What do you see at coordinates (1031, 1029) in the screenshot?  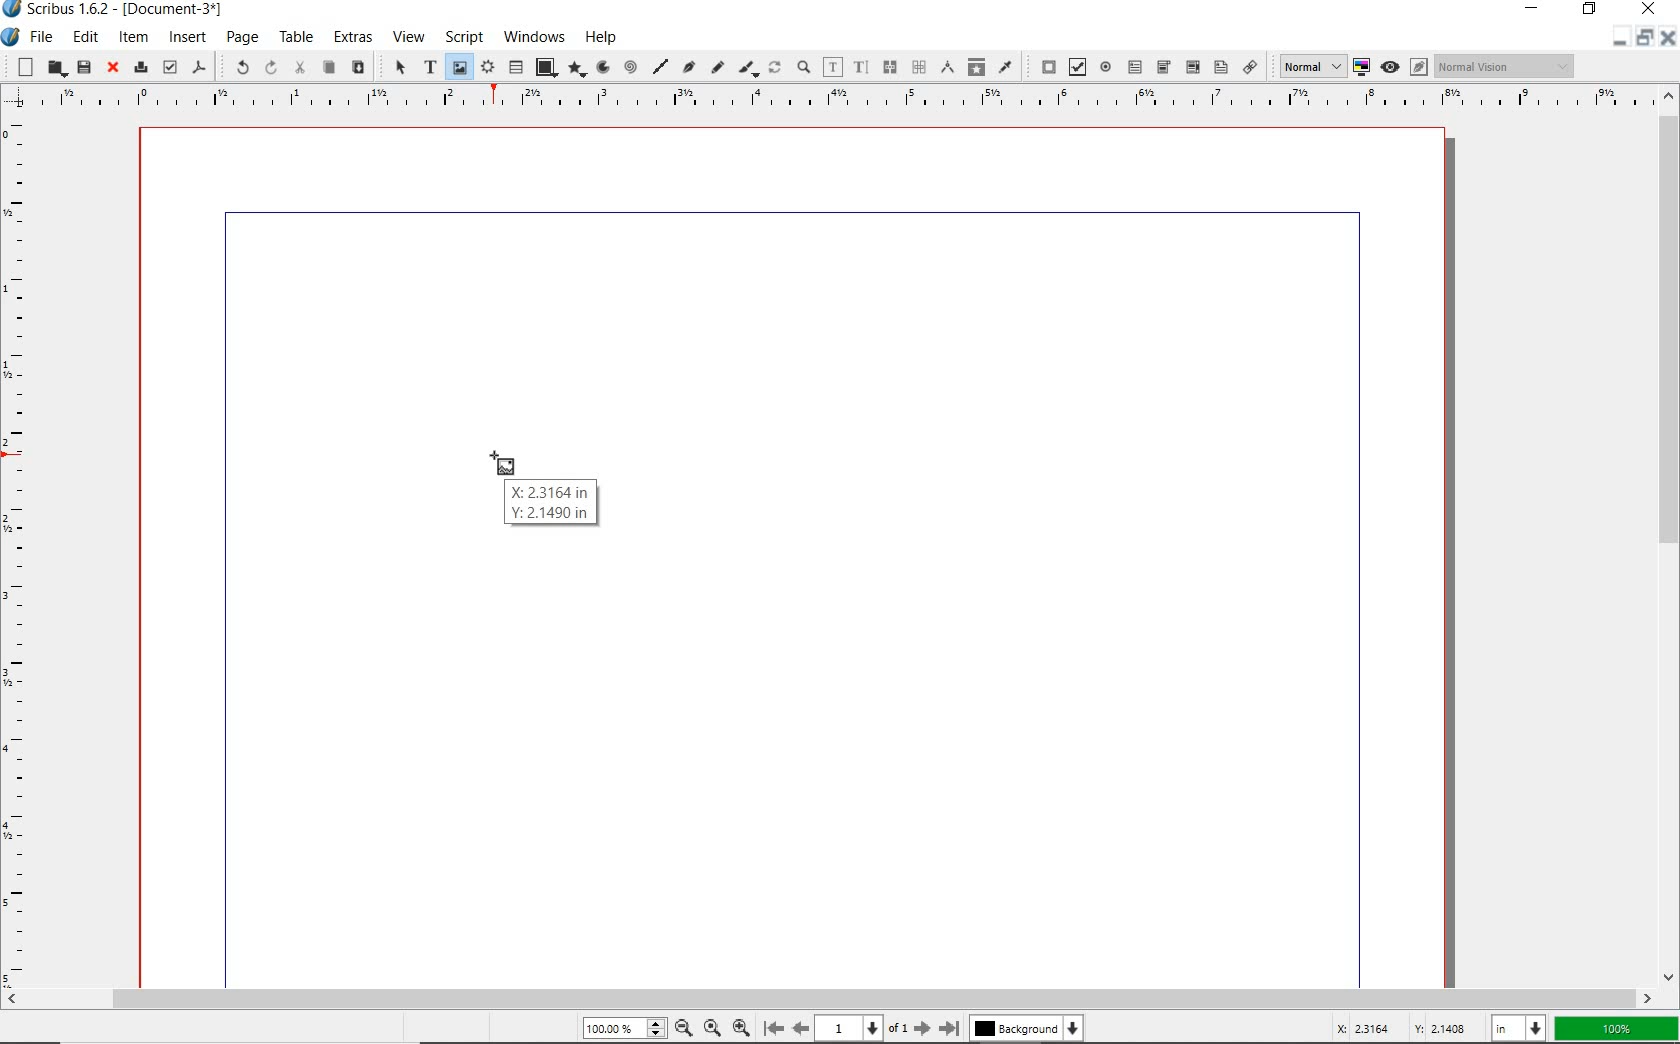 I see `background` at bounding box center [1031, 1029].